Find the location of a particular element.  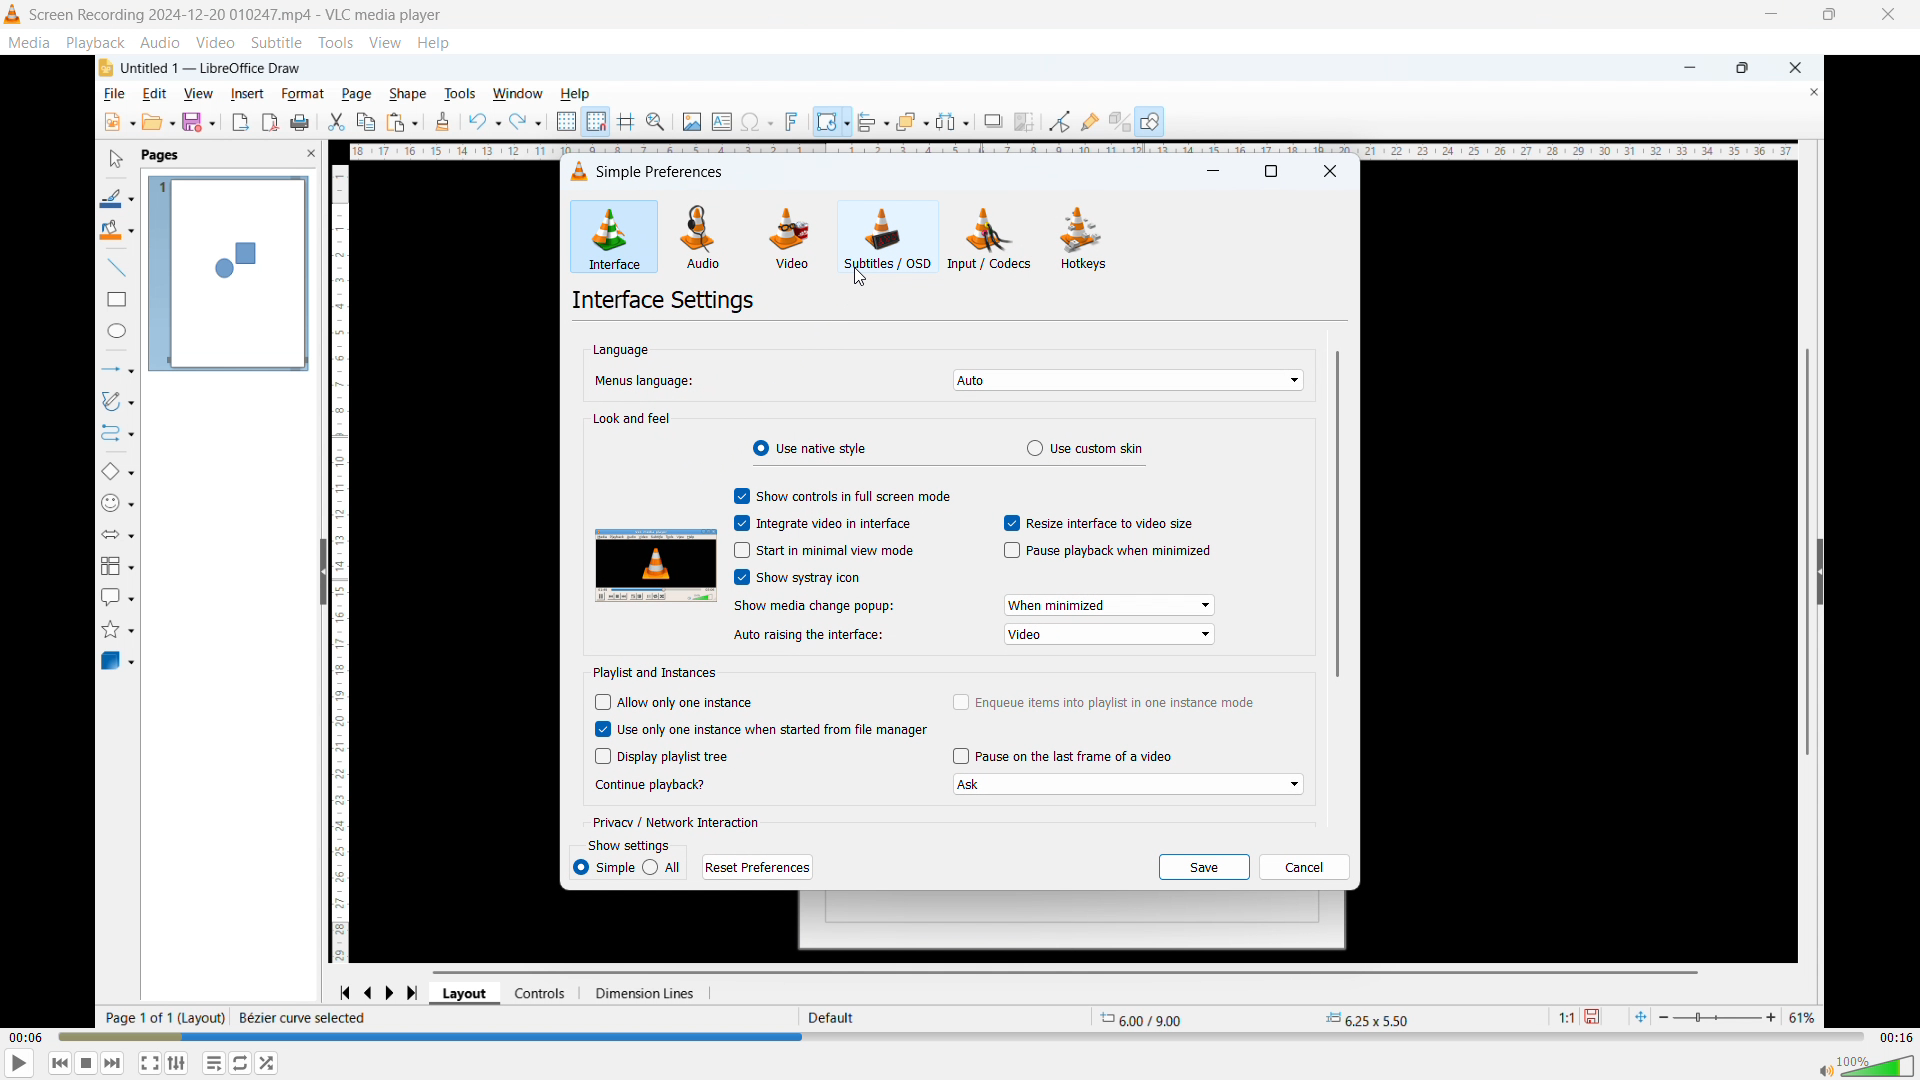

Maximise  is located at coordinates (1829, 16).